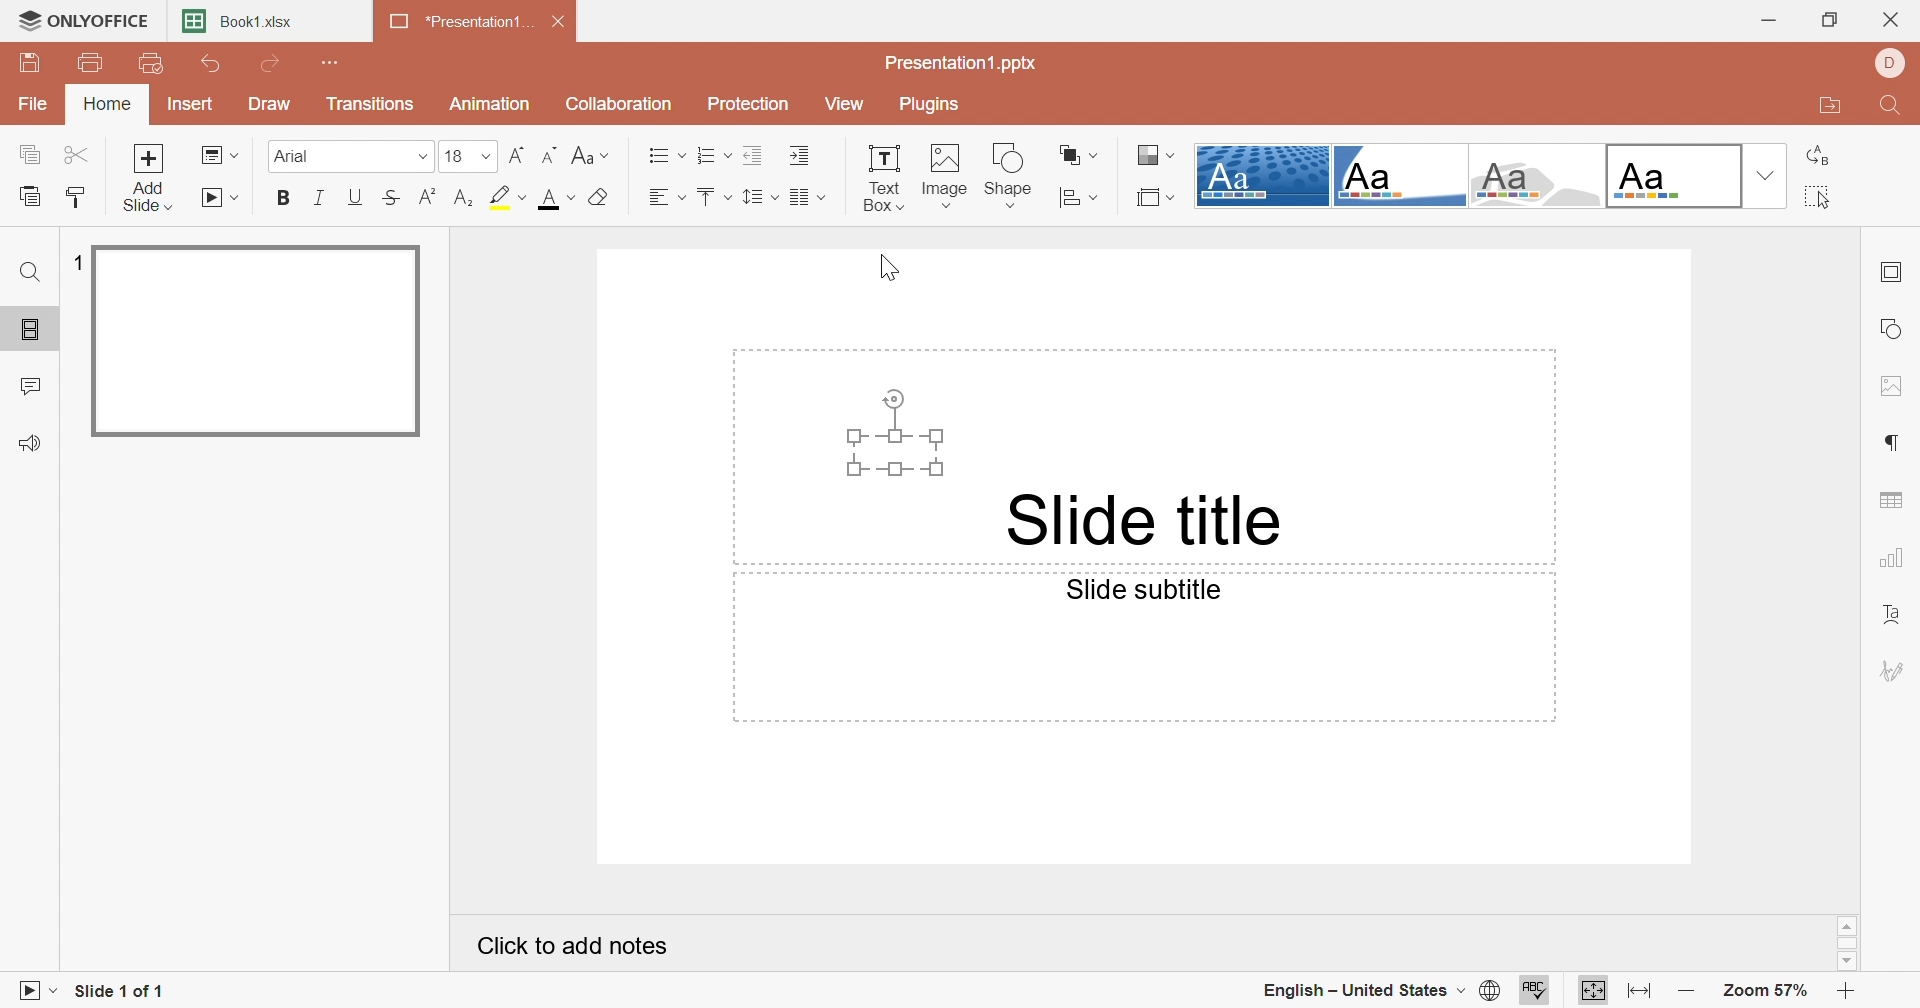 The width and height of the screenshot is (1920, 1008). What do you see at coordinates (805, 197) in the screenshot?
I see `Insert columns` at bounding box center [805, 197].